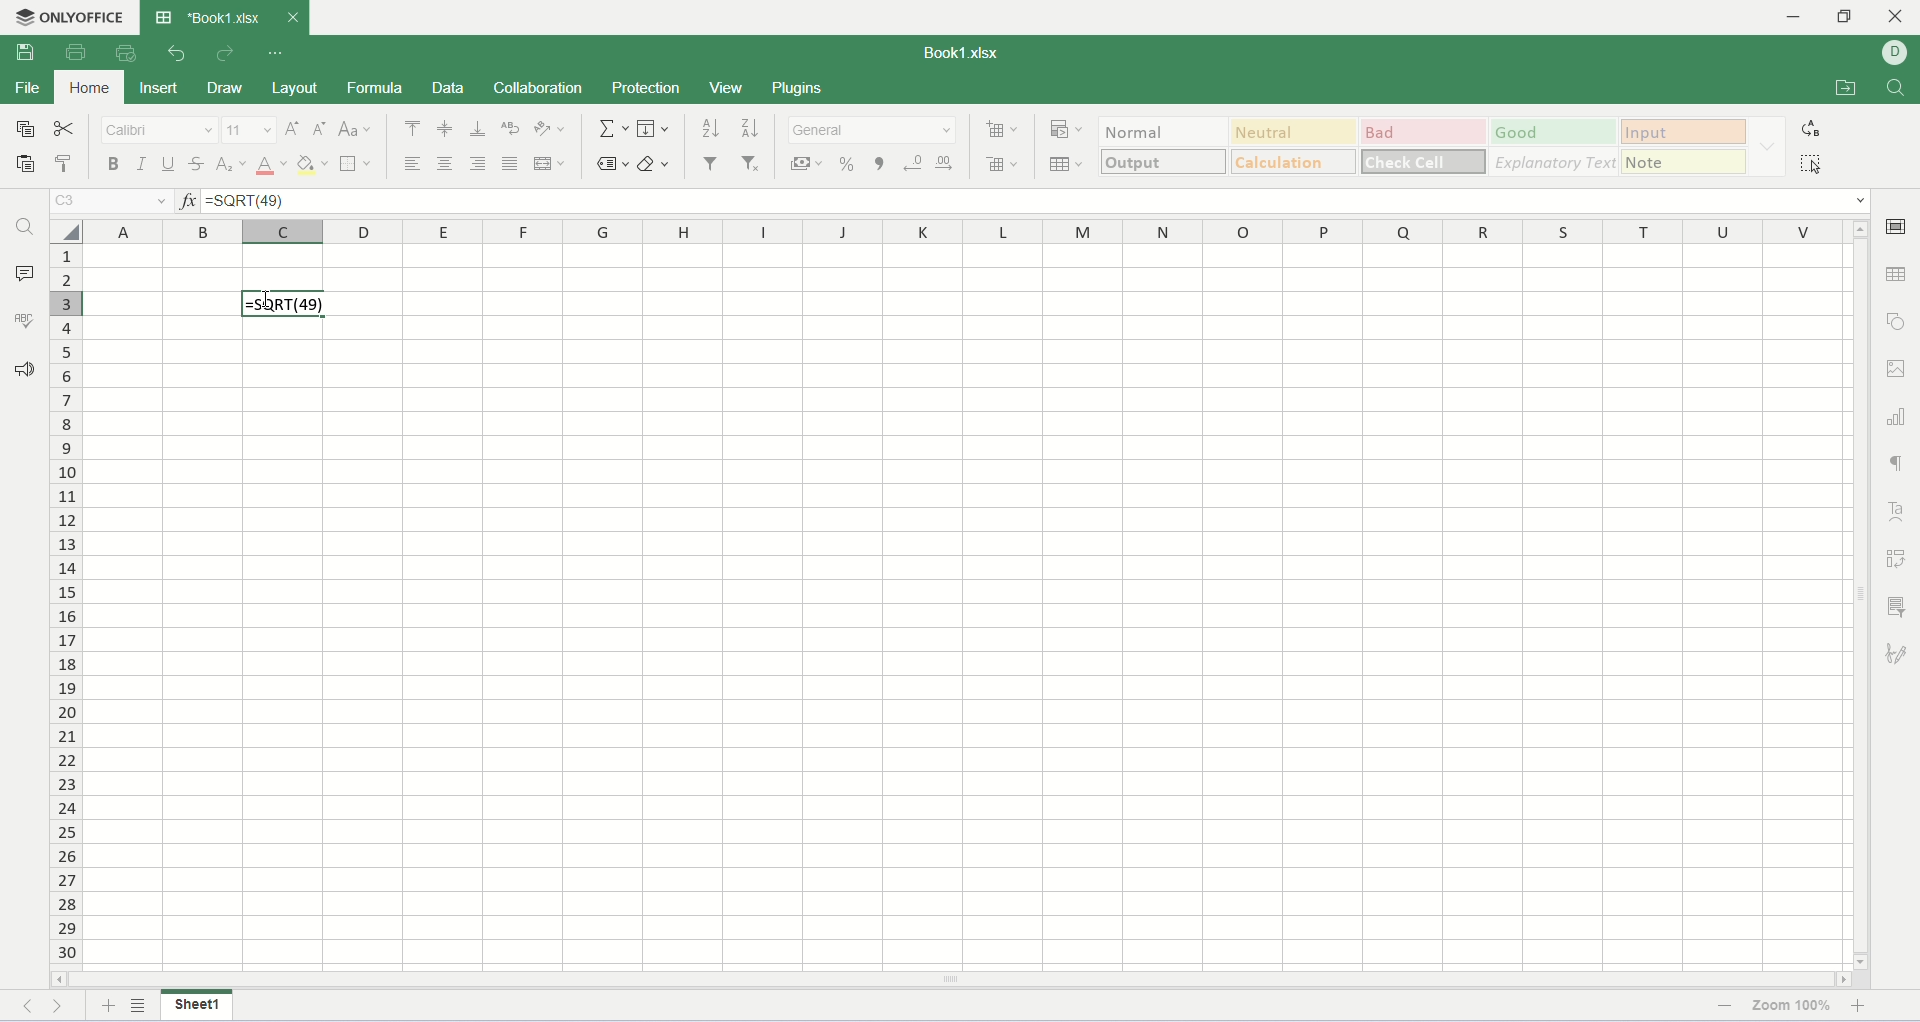  I want to click on input line, so click(1039, 200).